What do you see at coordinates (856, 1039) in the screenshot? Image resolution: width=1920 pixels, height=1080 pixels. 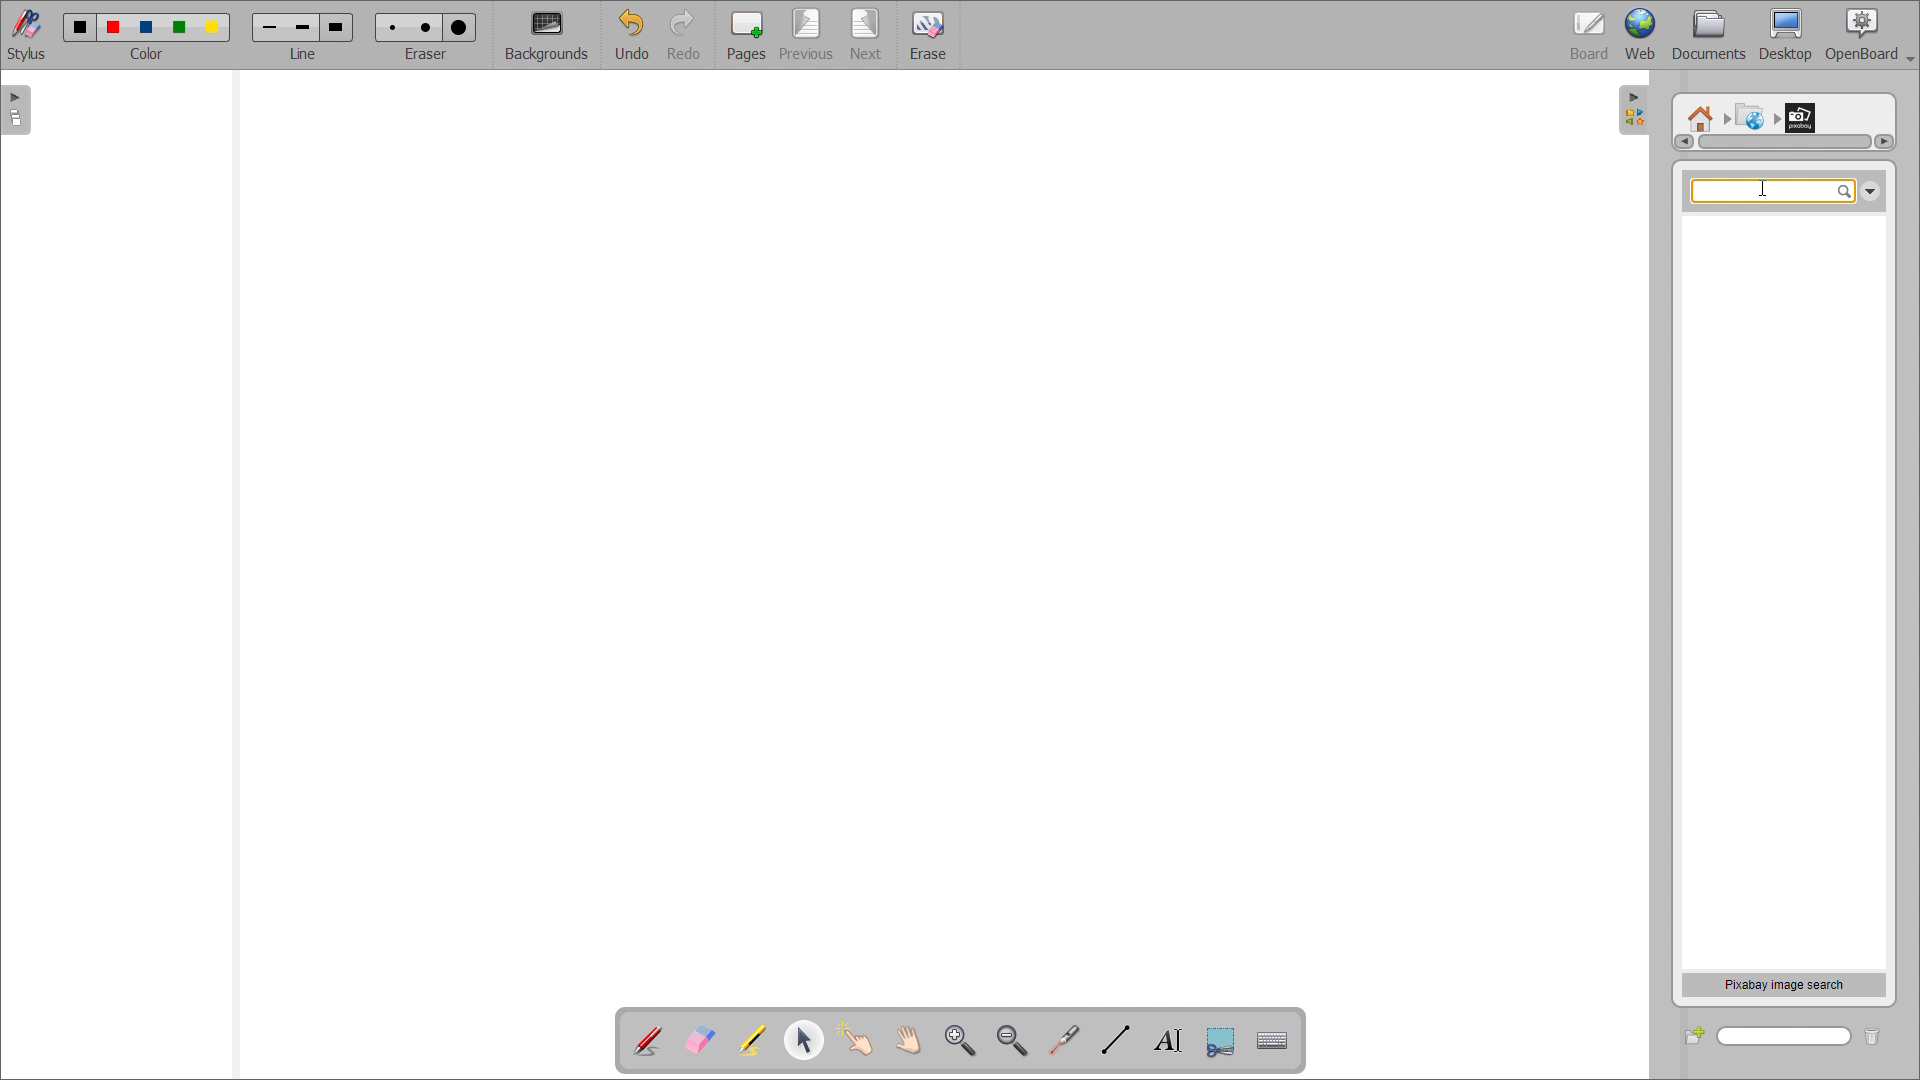 I see `interact with items` at bounding box center [856, 1039].